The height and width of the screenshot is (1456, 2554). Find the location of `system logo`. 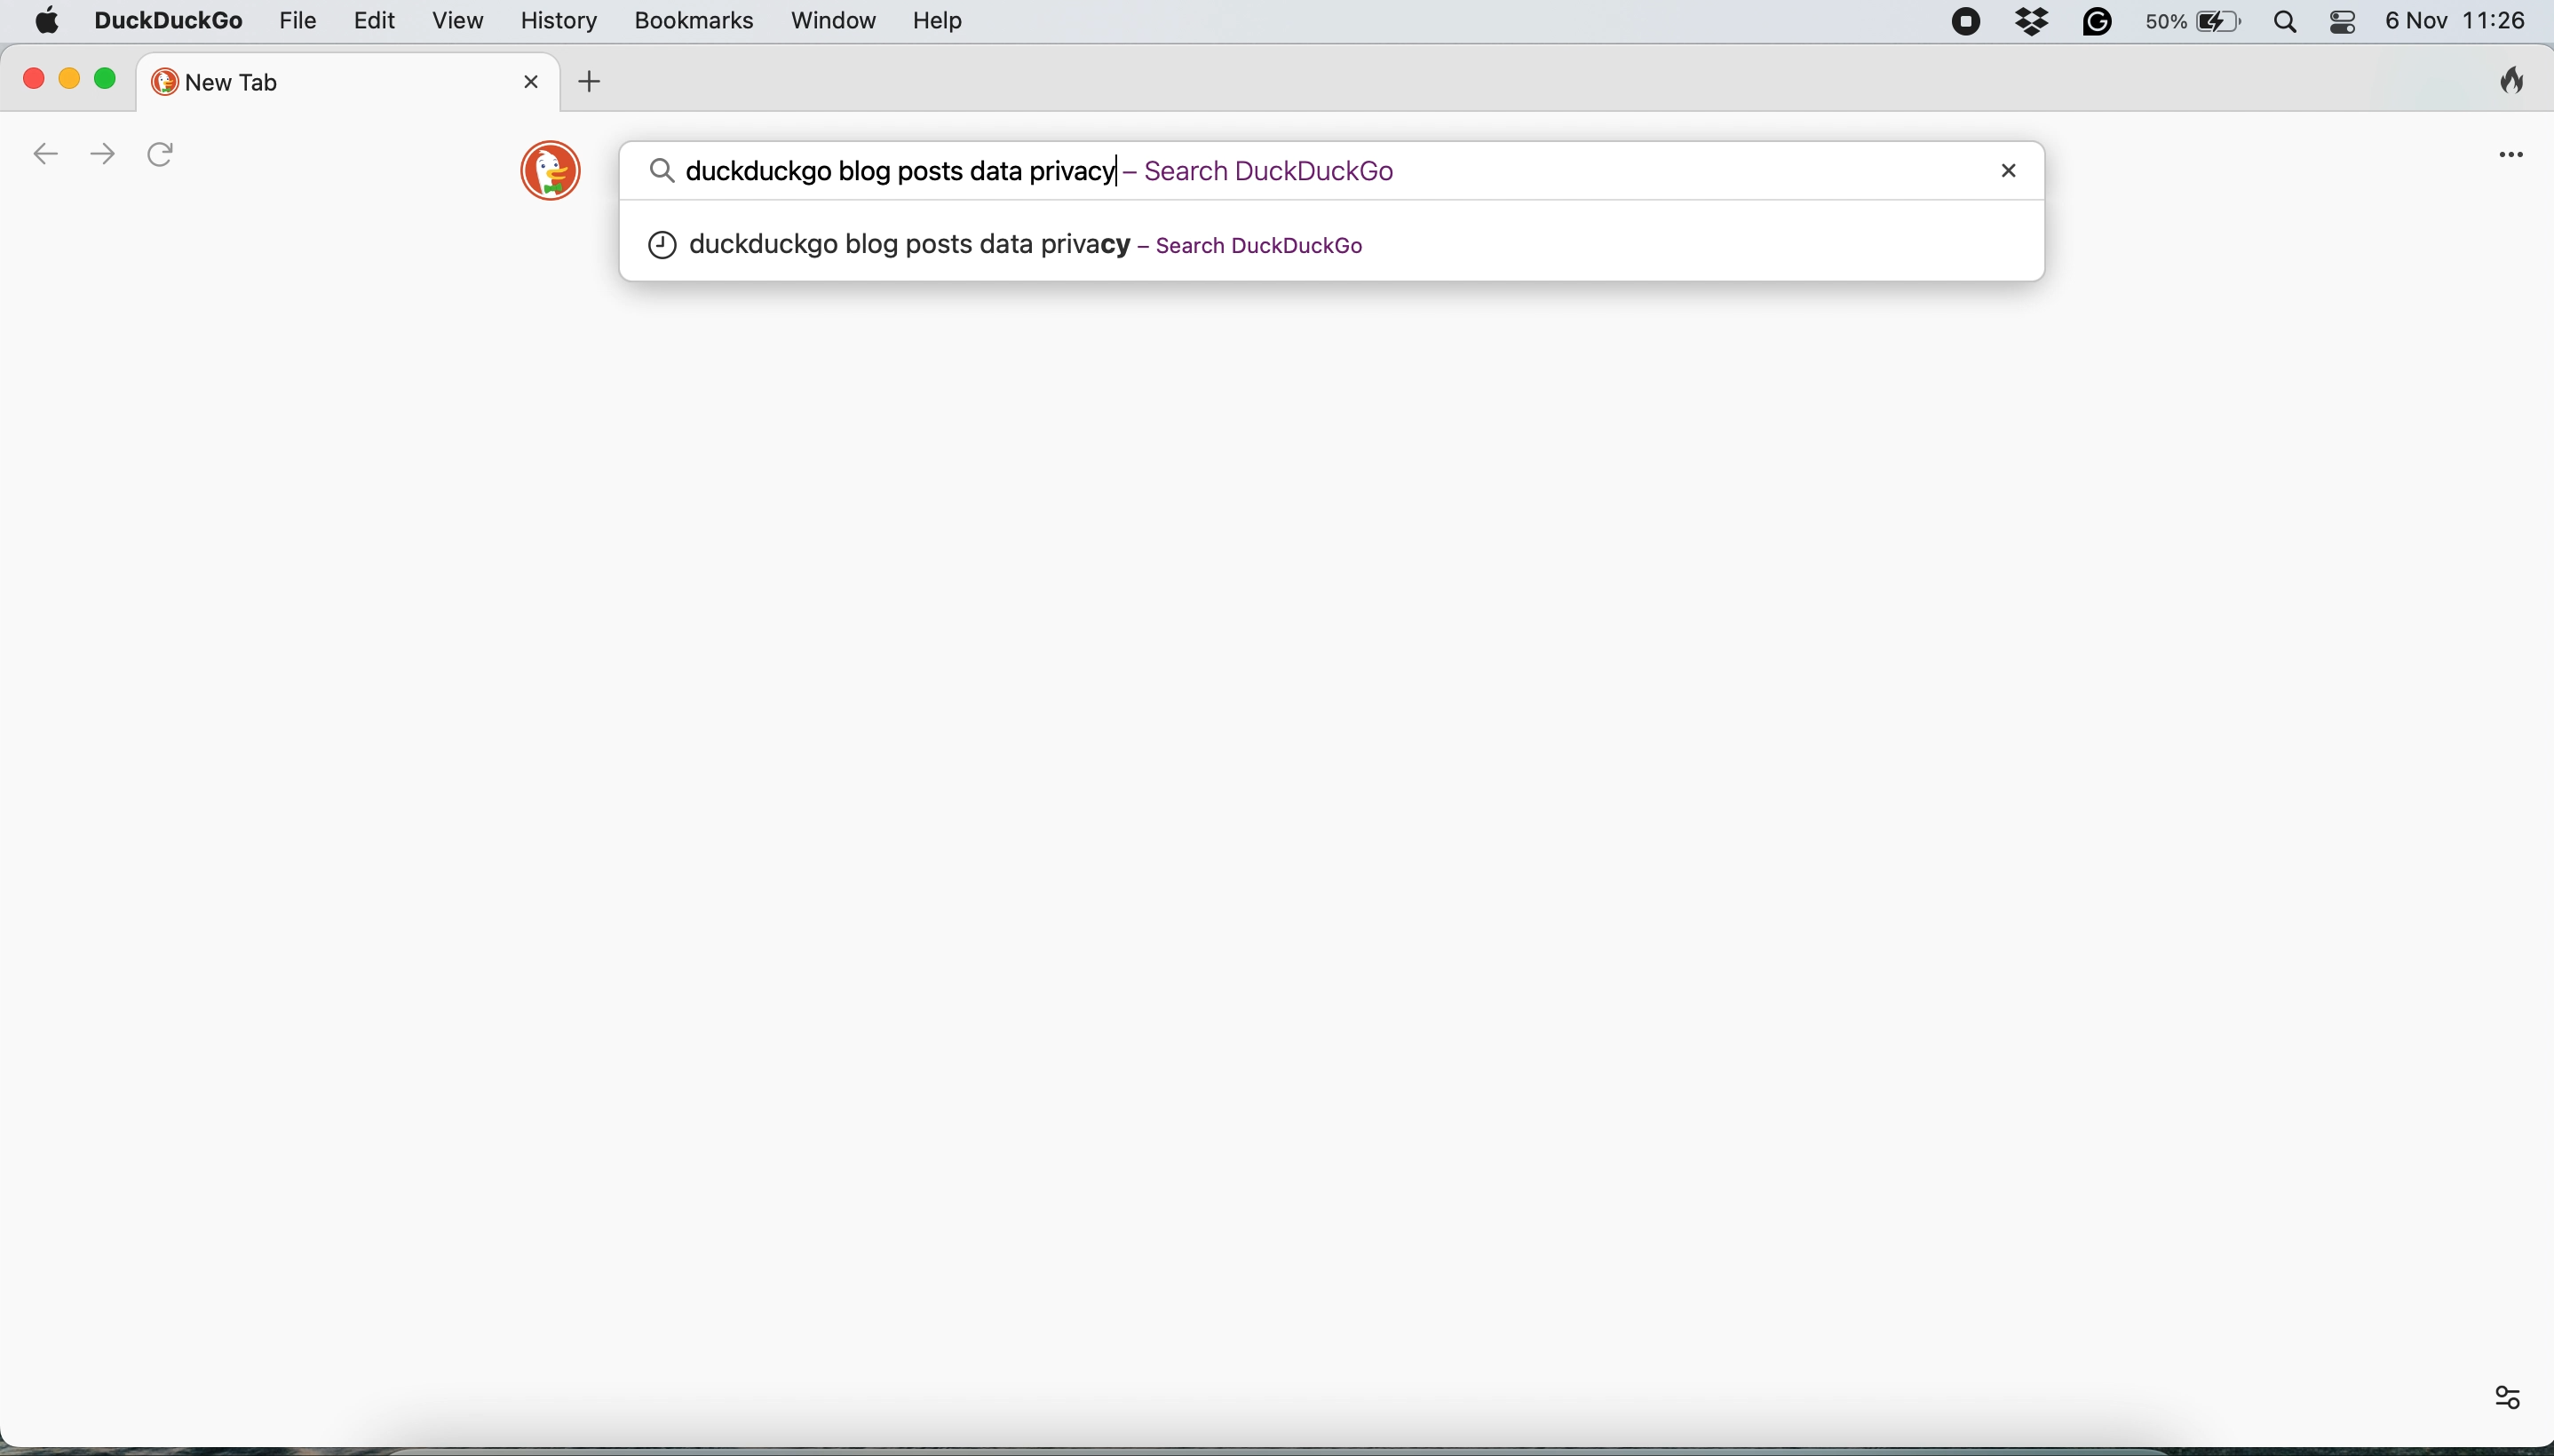

system logo is located at coordinates (50, 24).